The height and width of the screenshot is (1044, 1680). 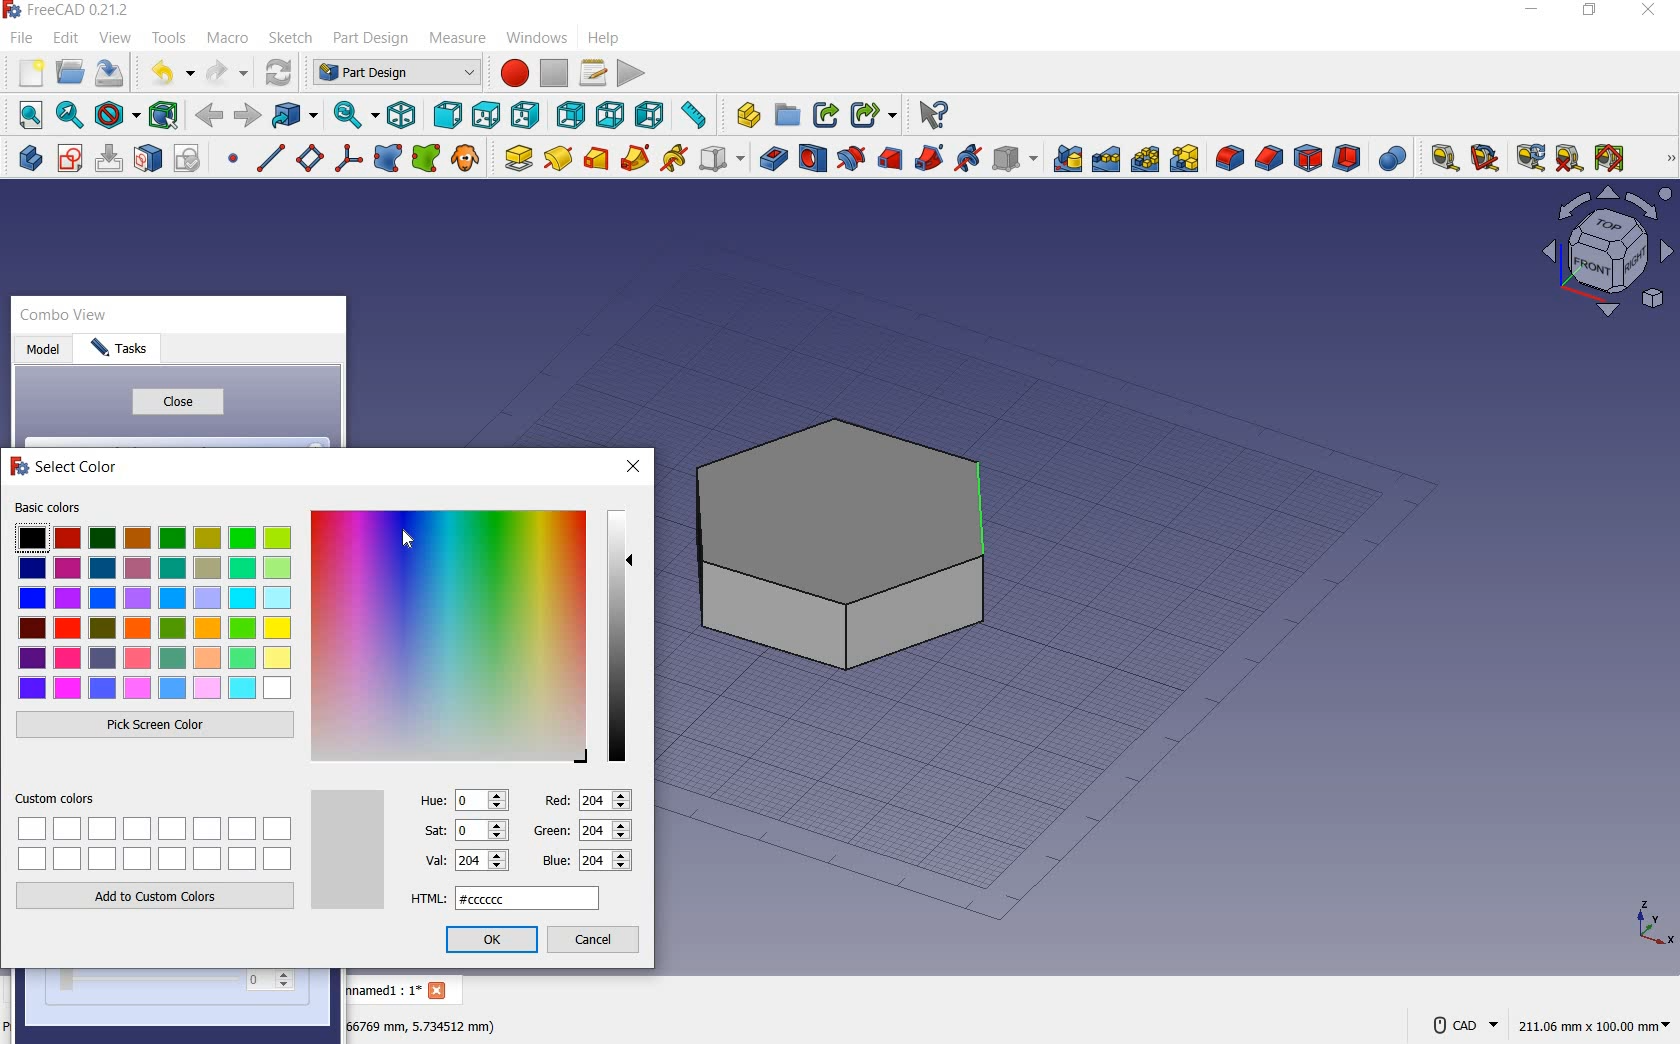 I want to click on unnamed1 : 1*, so click(x=383, y=989).